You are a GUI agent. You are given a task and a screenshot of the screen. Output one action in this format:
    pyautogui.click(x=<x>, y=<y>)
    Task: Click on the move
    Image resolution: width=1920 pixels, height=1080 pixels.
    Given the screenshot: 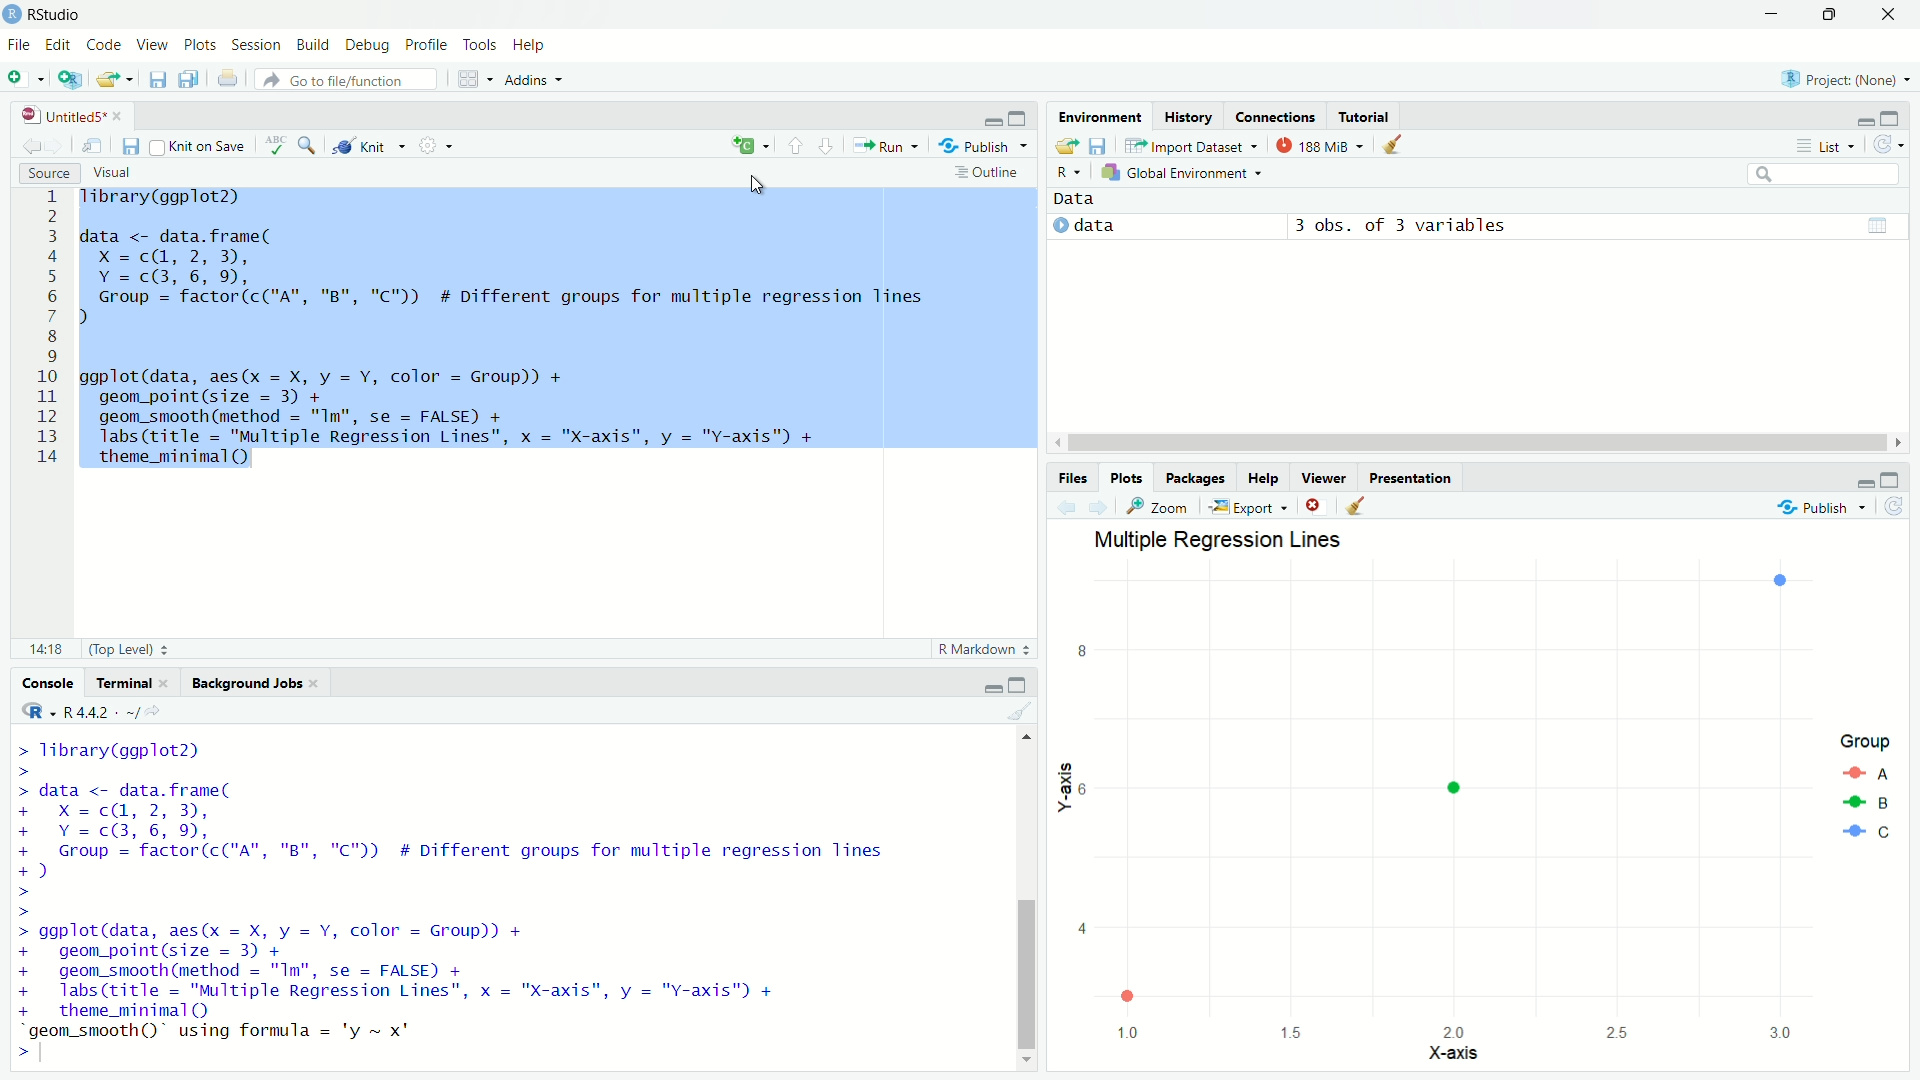 What is the action you would take?
    pyautogui.click(x=95, y=146)
    